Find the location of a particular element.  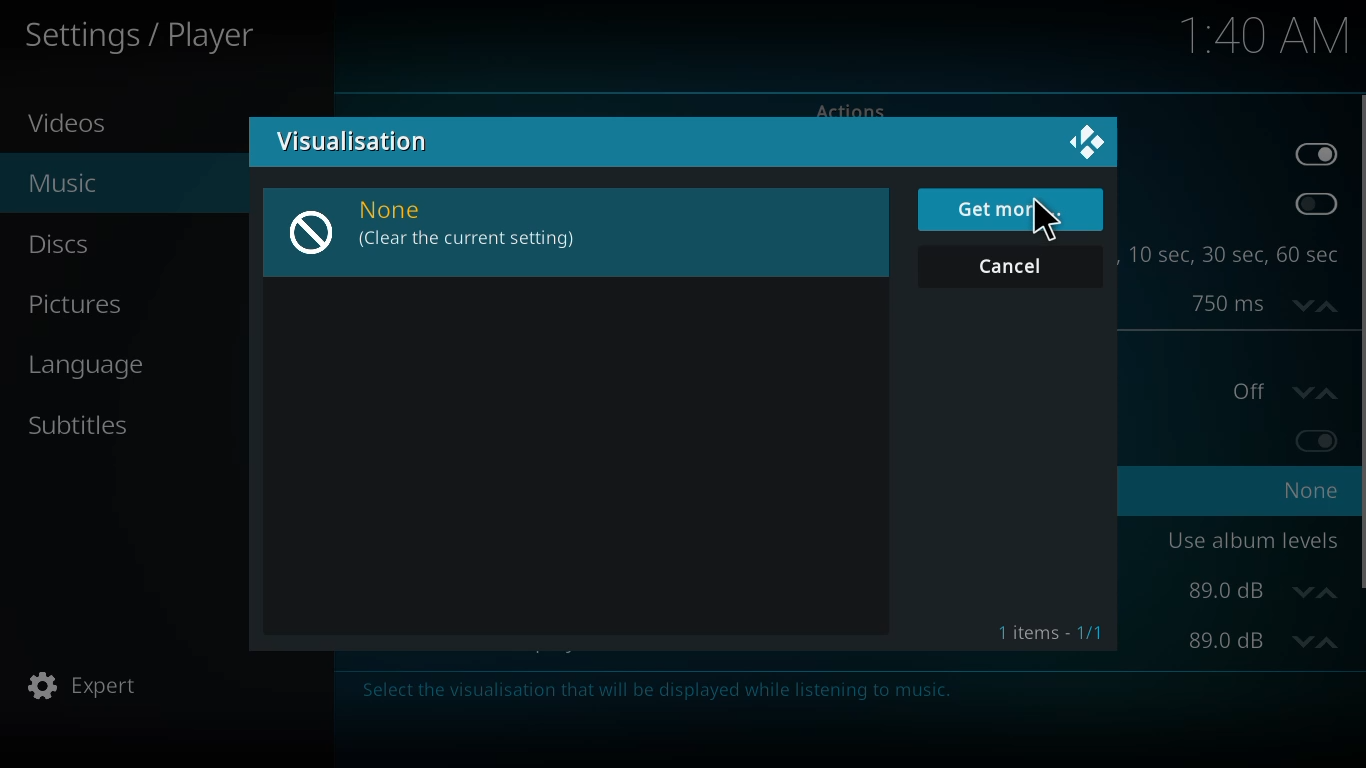

videos is located at coordinates (75, 122).